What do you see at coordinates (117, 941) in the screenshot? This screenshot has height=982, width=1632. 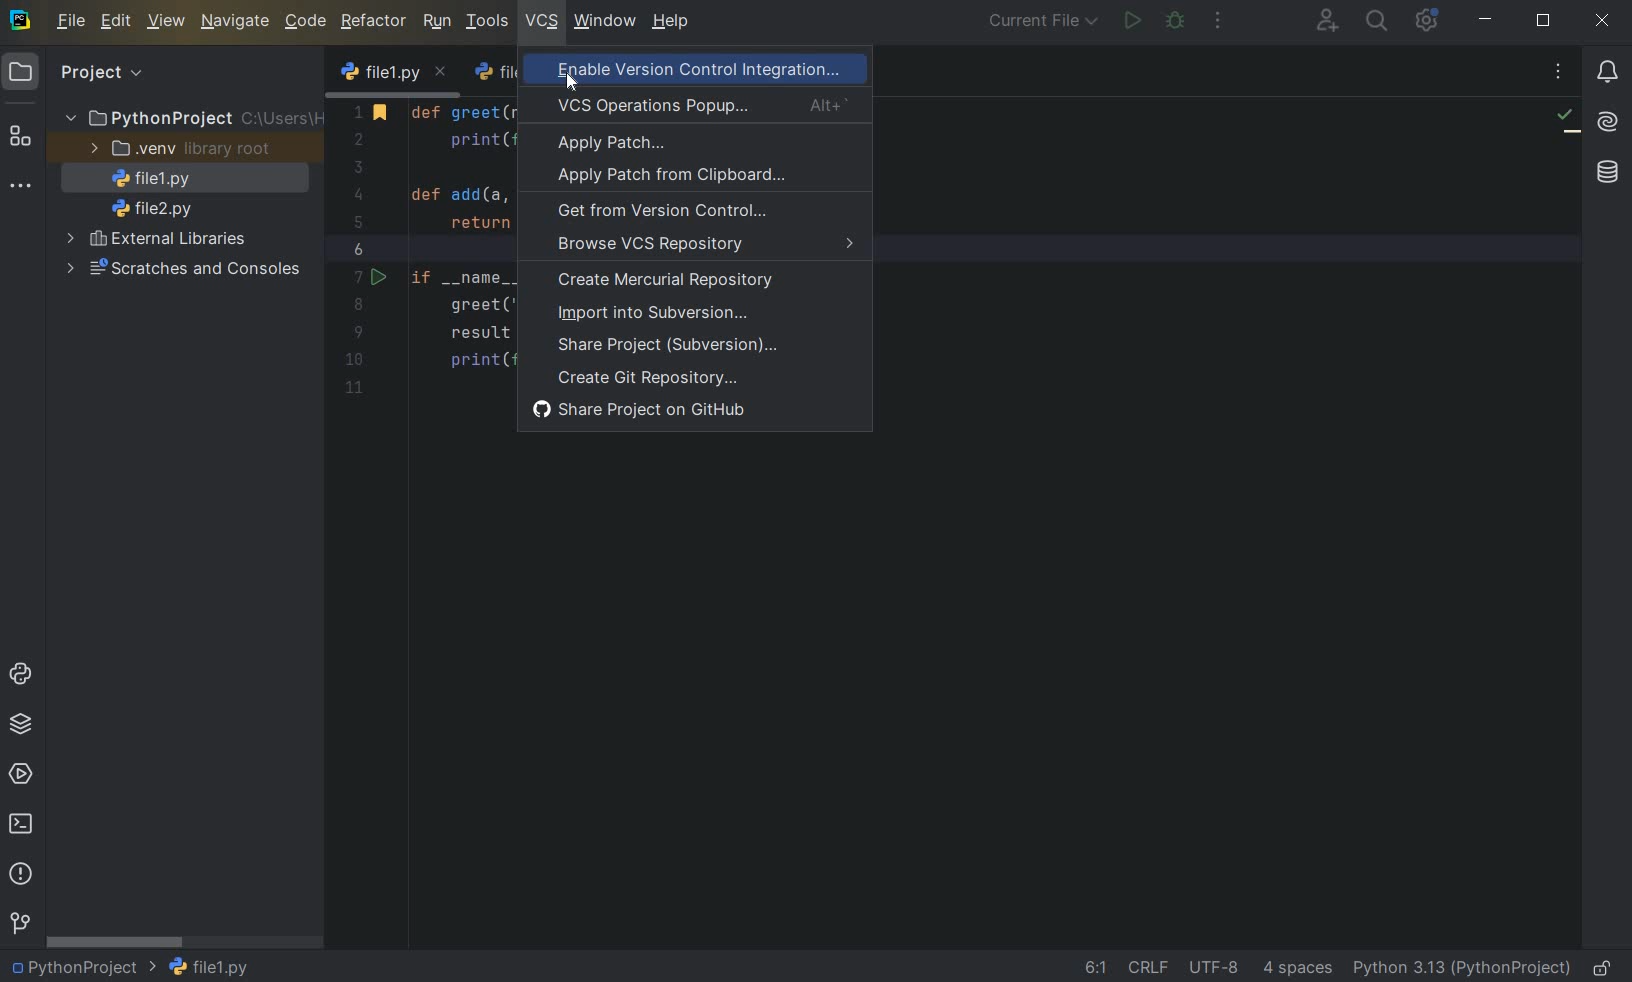 I see `scrollbar` at bounding box center [117, 941].